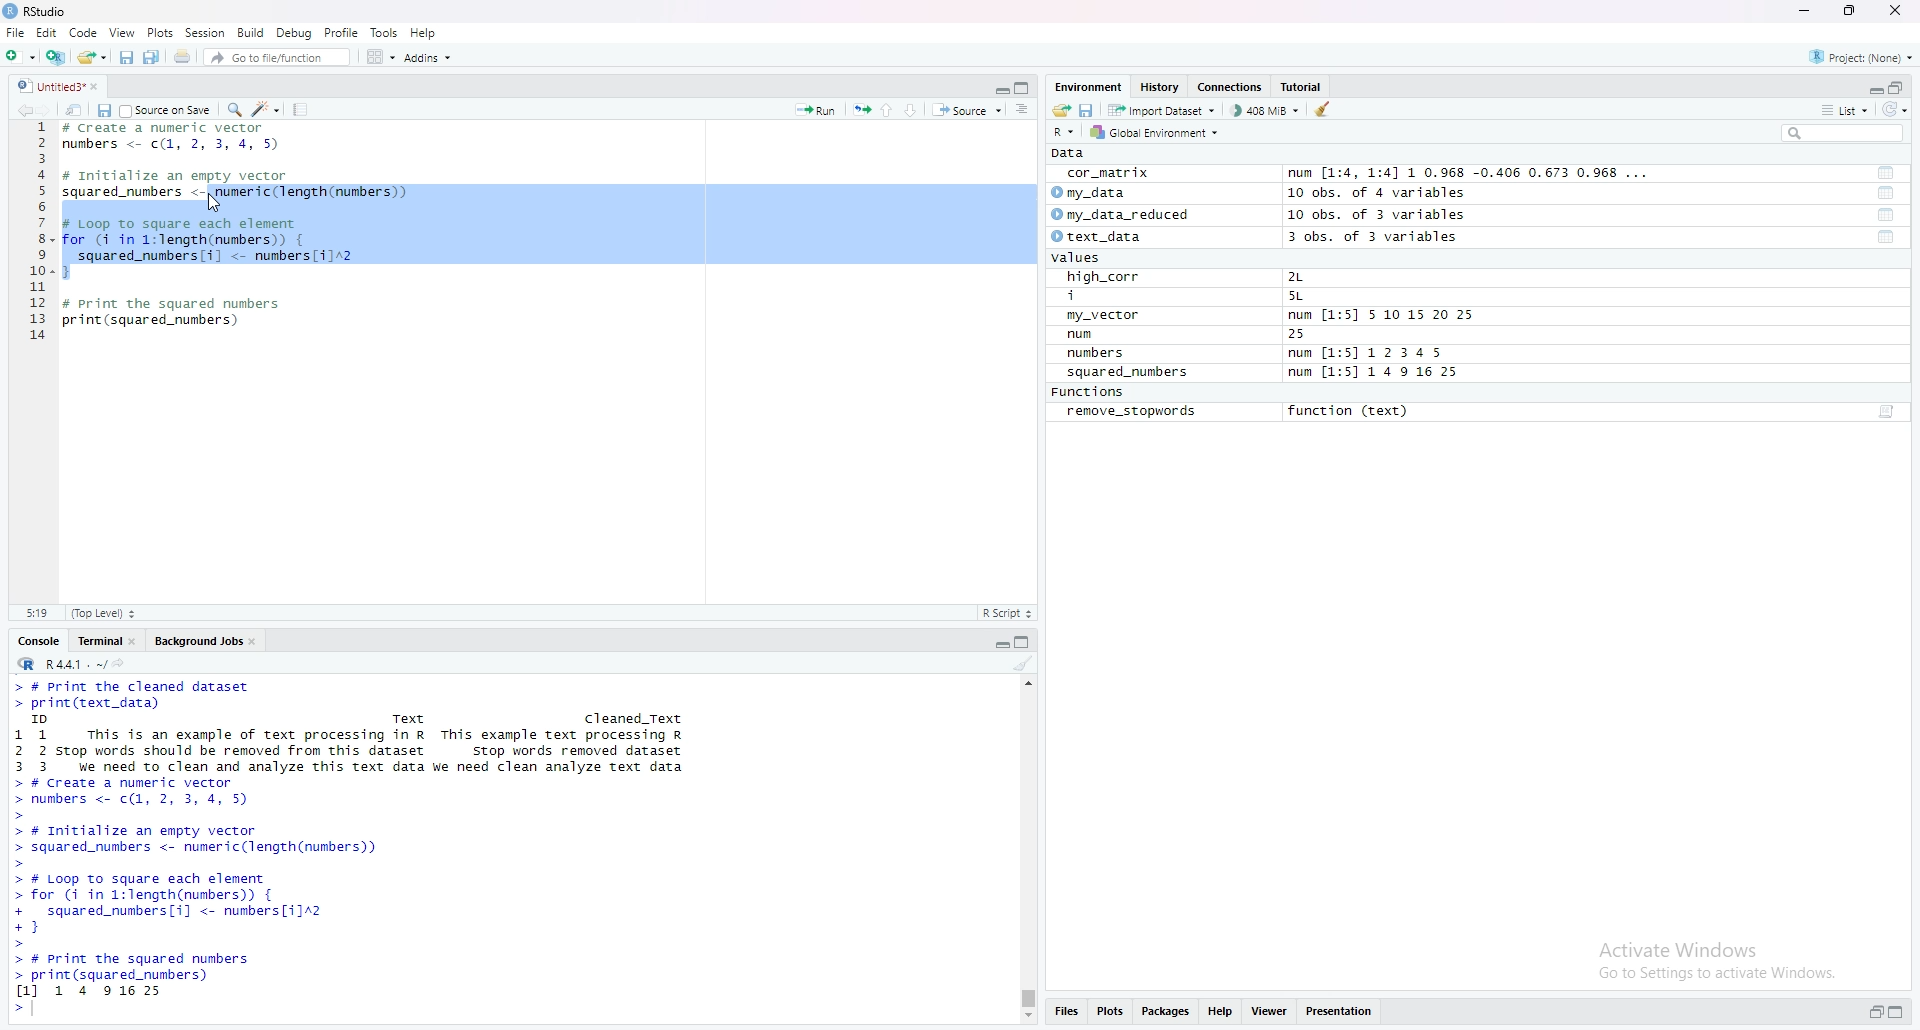 This screenshot has width=1920, height=1030. I want to click on Debug, so click(295, 32).